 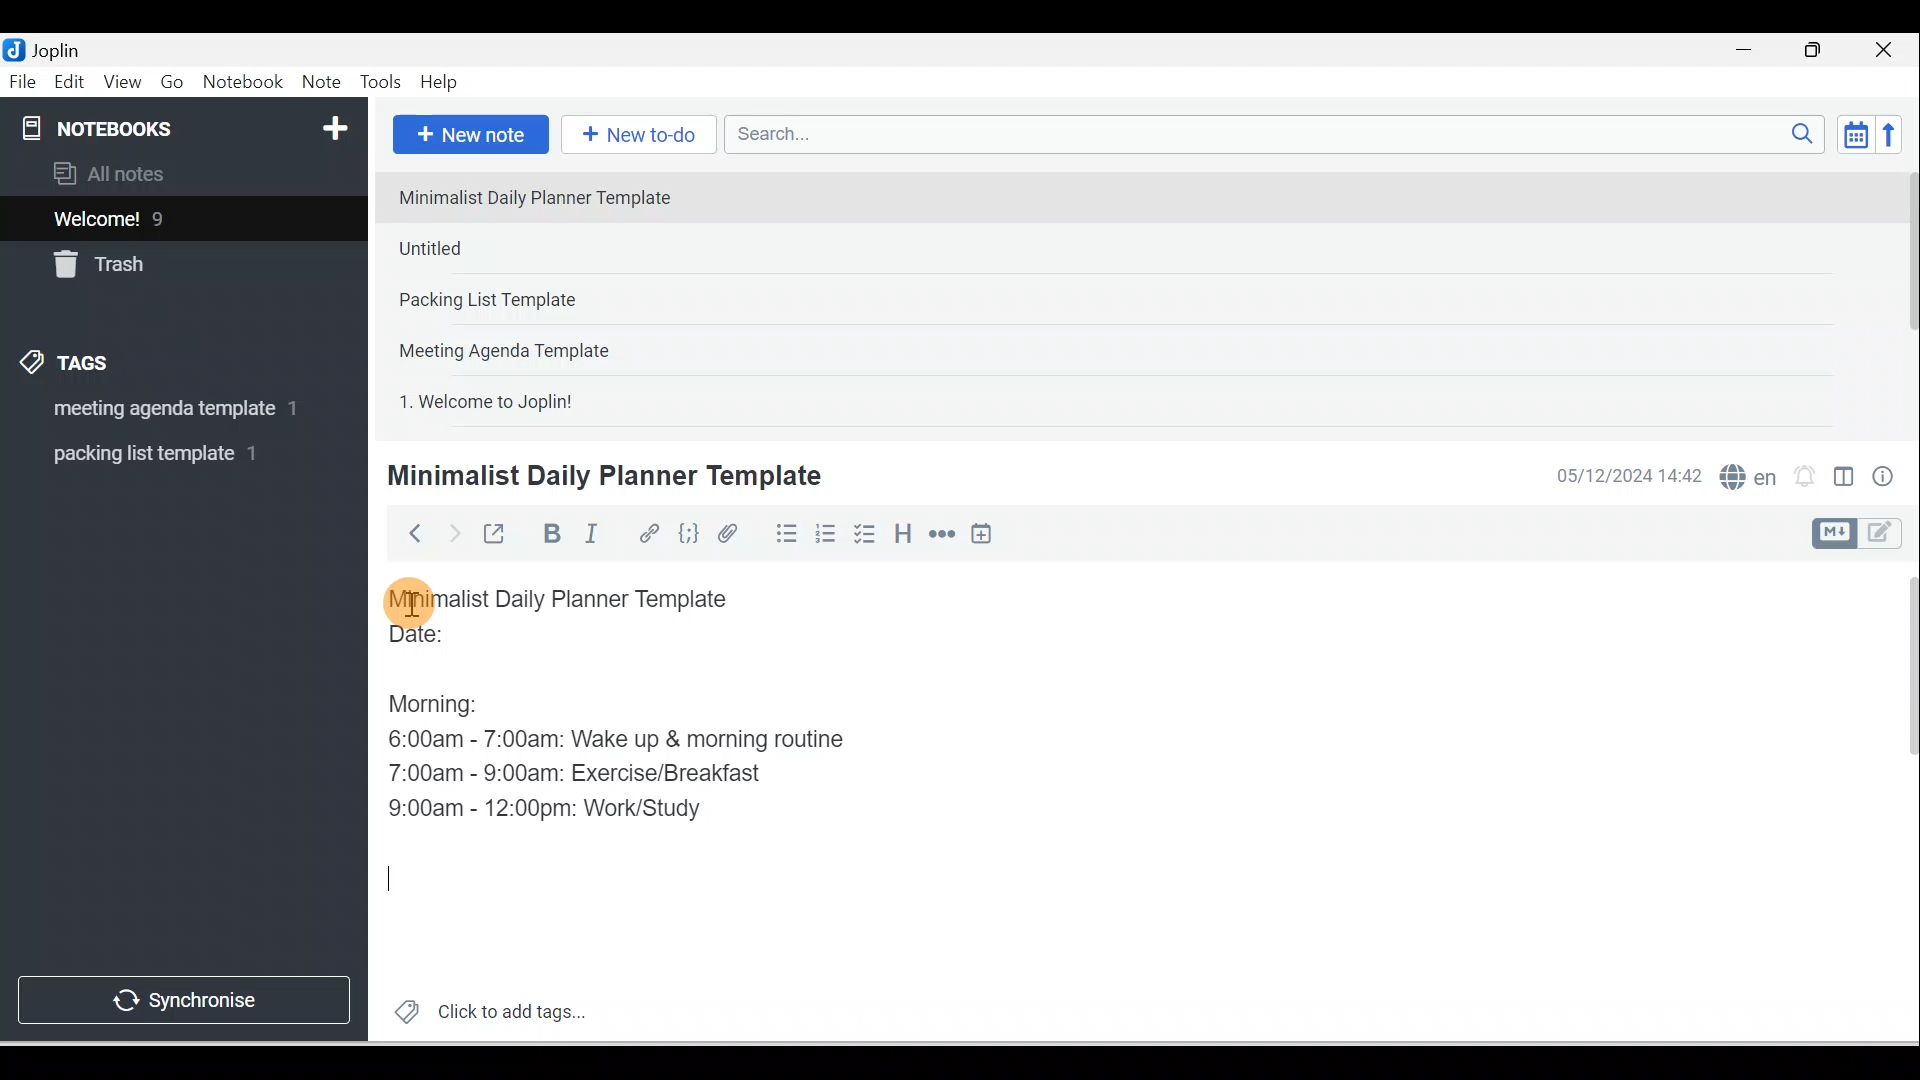 What do you see at coordinates (902, 532) in the screenshot?
I see `Heading` at bounding box center [902, 532].